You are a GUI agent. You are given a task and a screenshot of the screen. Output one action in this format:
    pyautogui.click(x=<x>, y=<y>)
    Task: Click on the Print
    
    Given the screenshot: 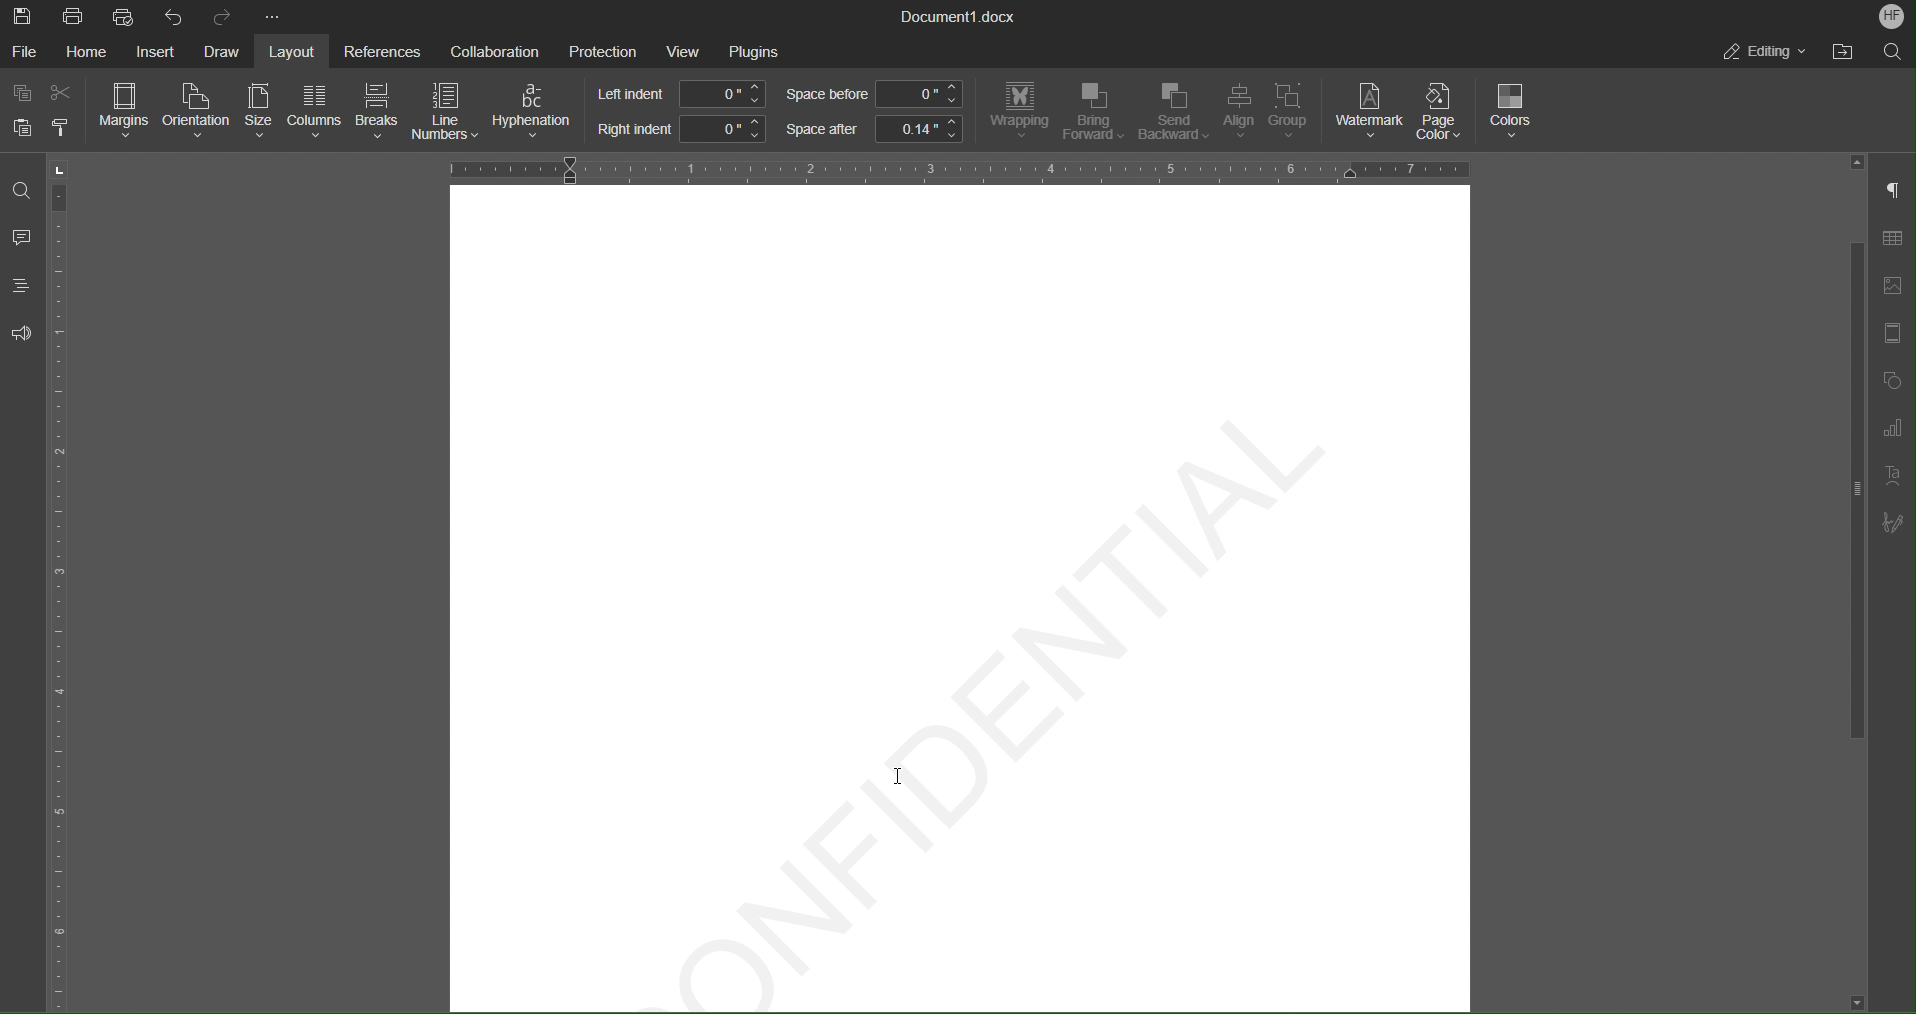 What is the action you would take?
    pyautogui.click(x=75, y=17)
    